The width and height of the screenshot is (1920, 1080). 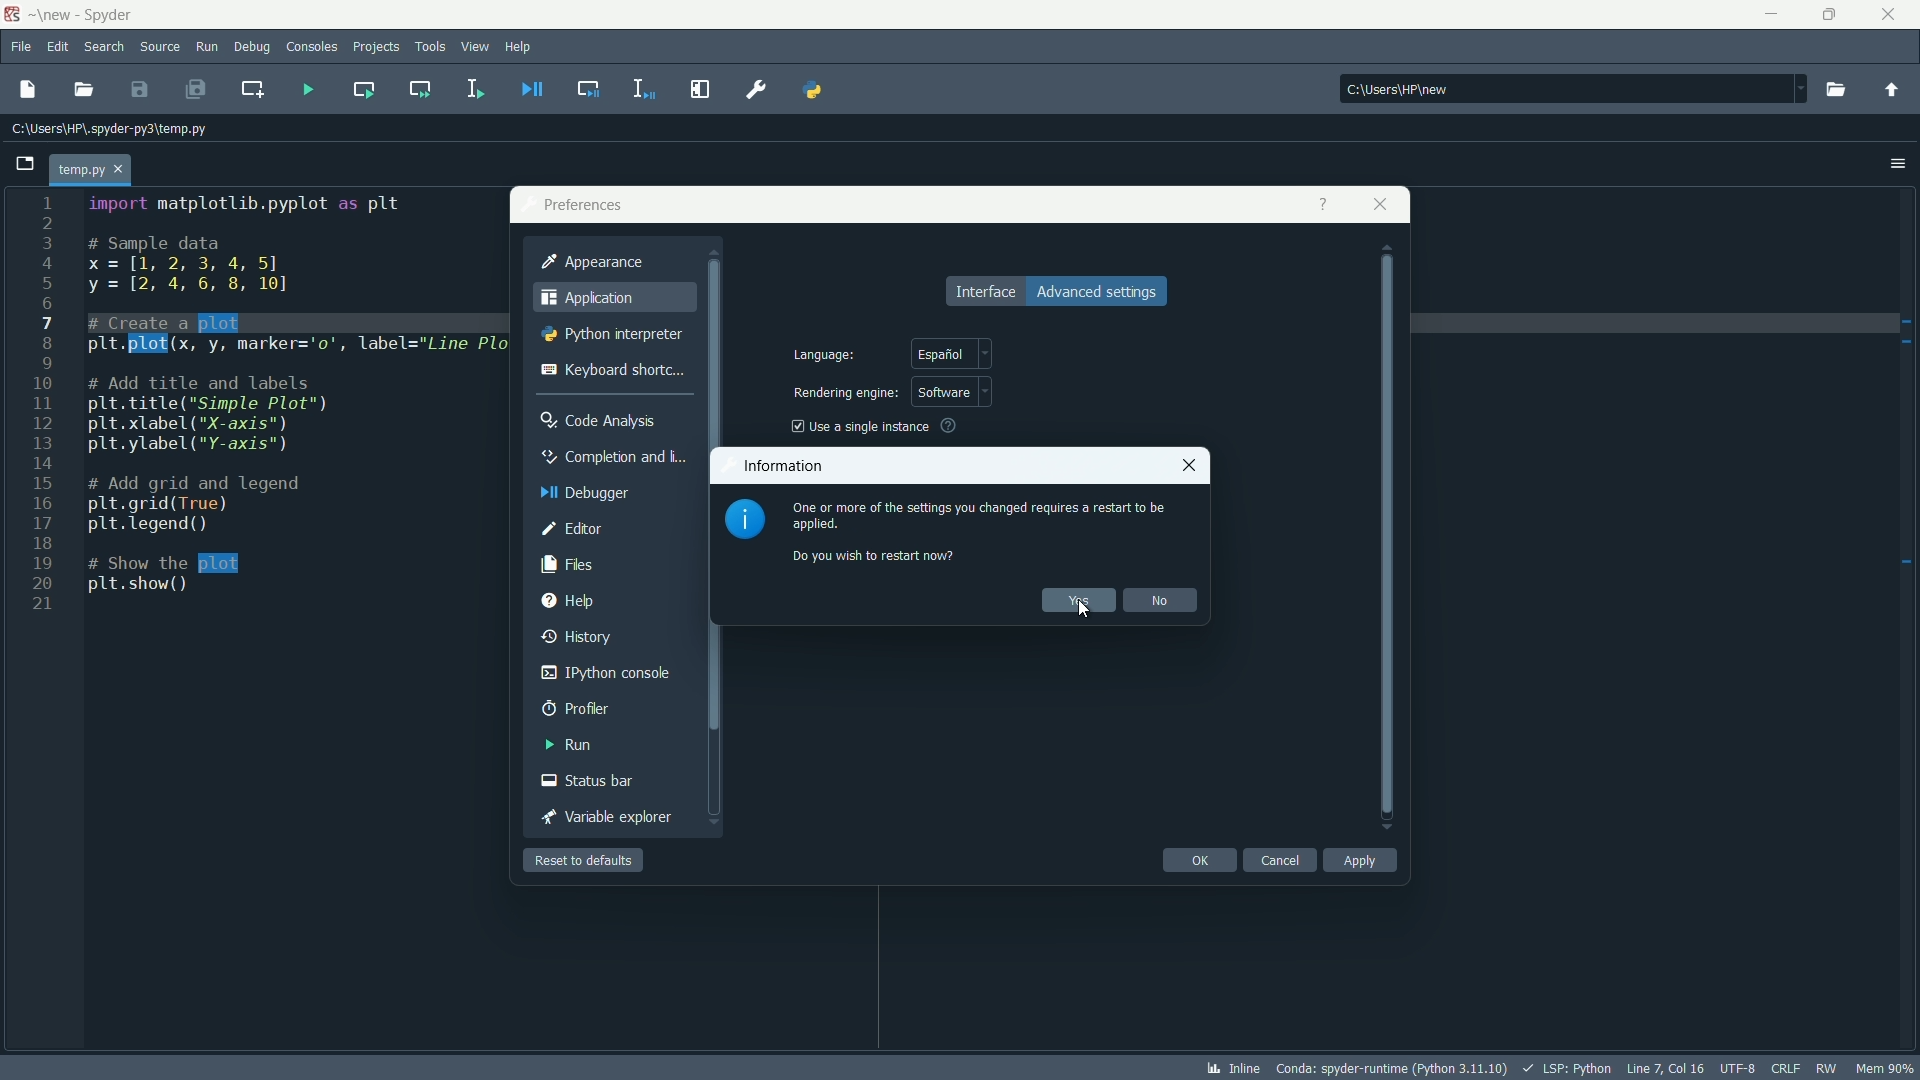 I want to click on tools, so click(x=431, y=47).